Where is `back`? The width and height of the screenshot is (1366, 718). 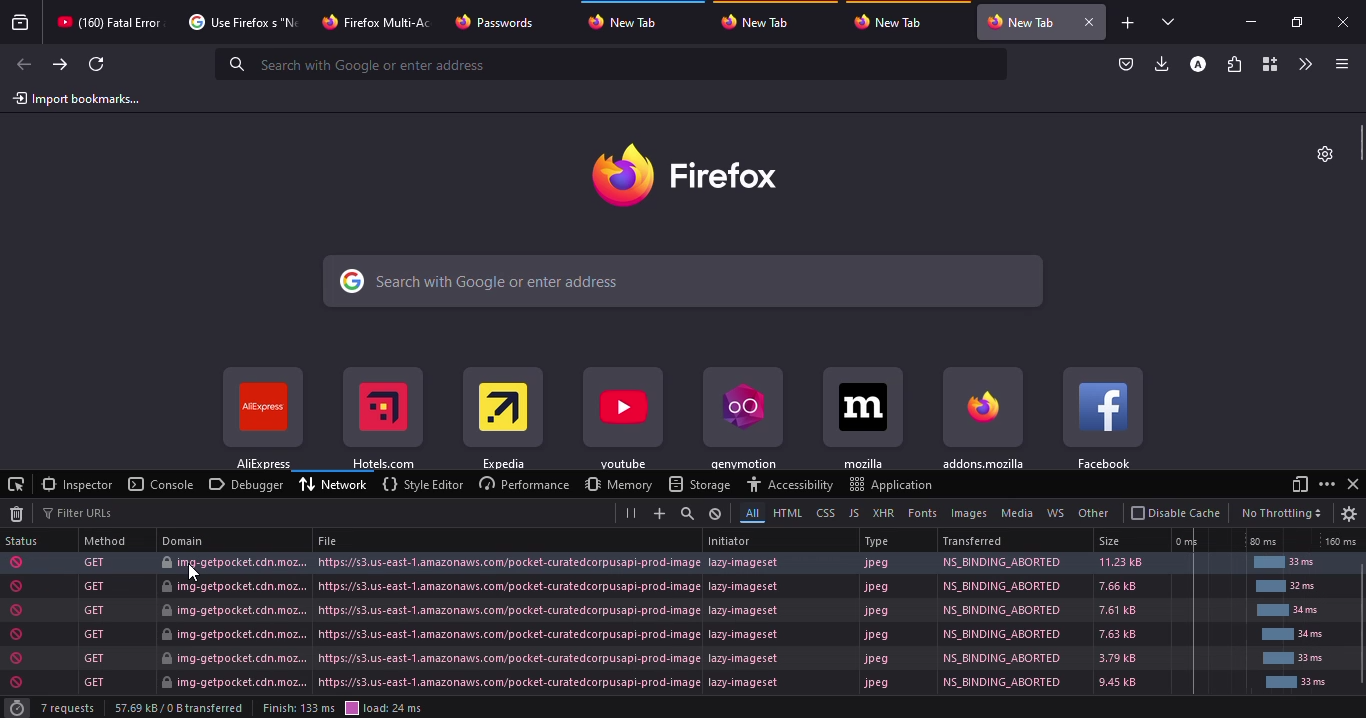 back is located at coordinates (24, 64).